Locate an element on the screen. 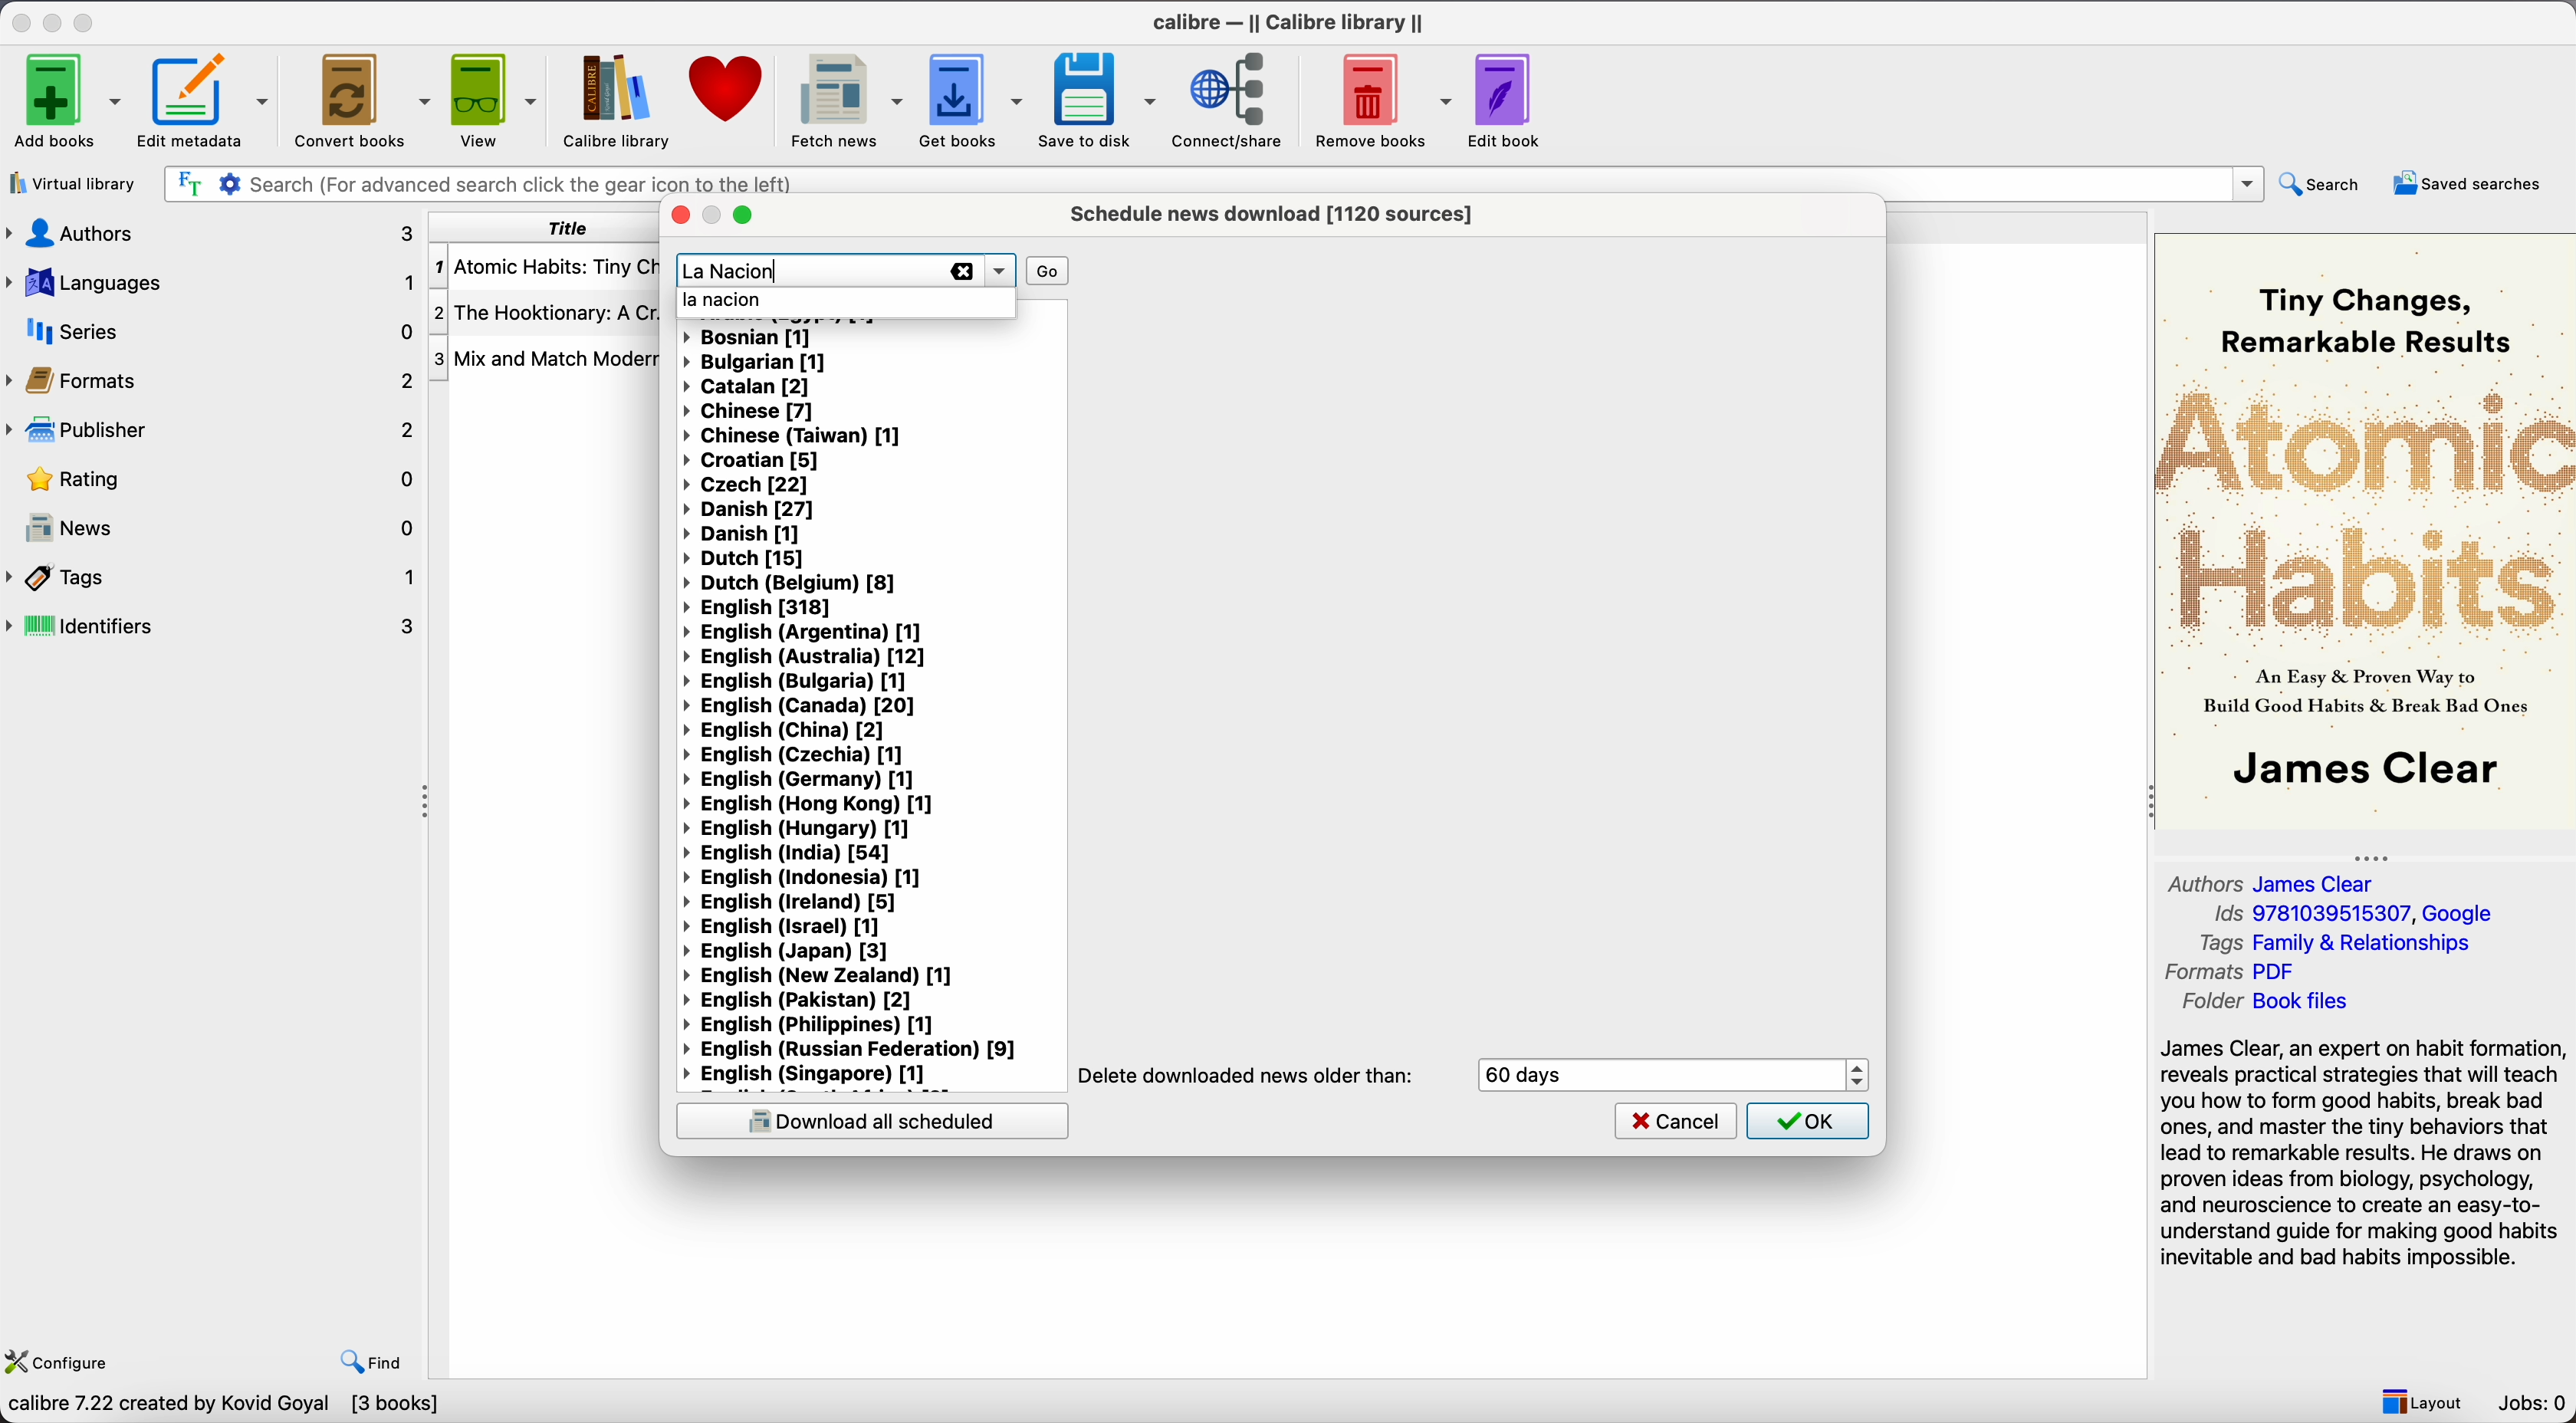  Dutch [15] is located at coordinates (744, 559).